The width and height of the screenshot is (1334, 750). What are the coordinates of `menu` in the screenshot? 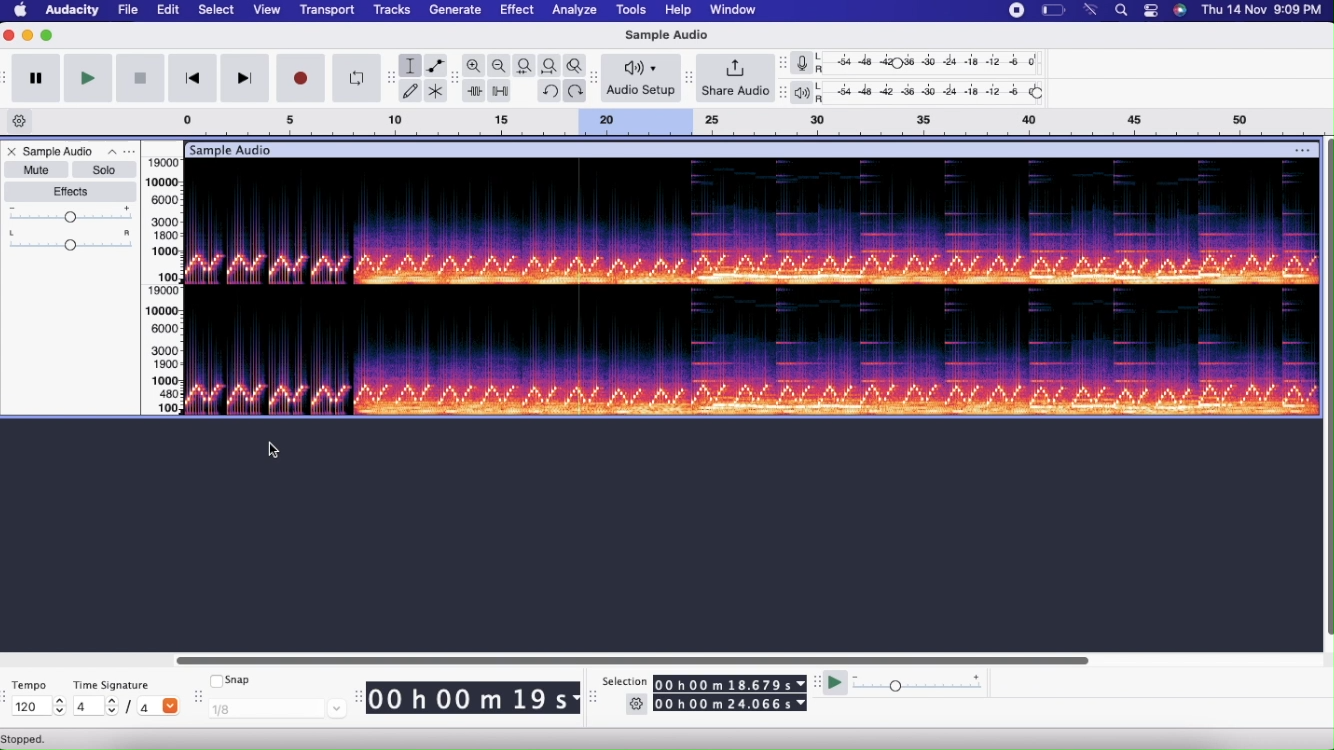 It's located at (1013, 11).